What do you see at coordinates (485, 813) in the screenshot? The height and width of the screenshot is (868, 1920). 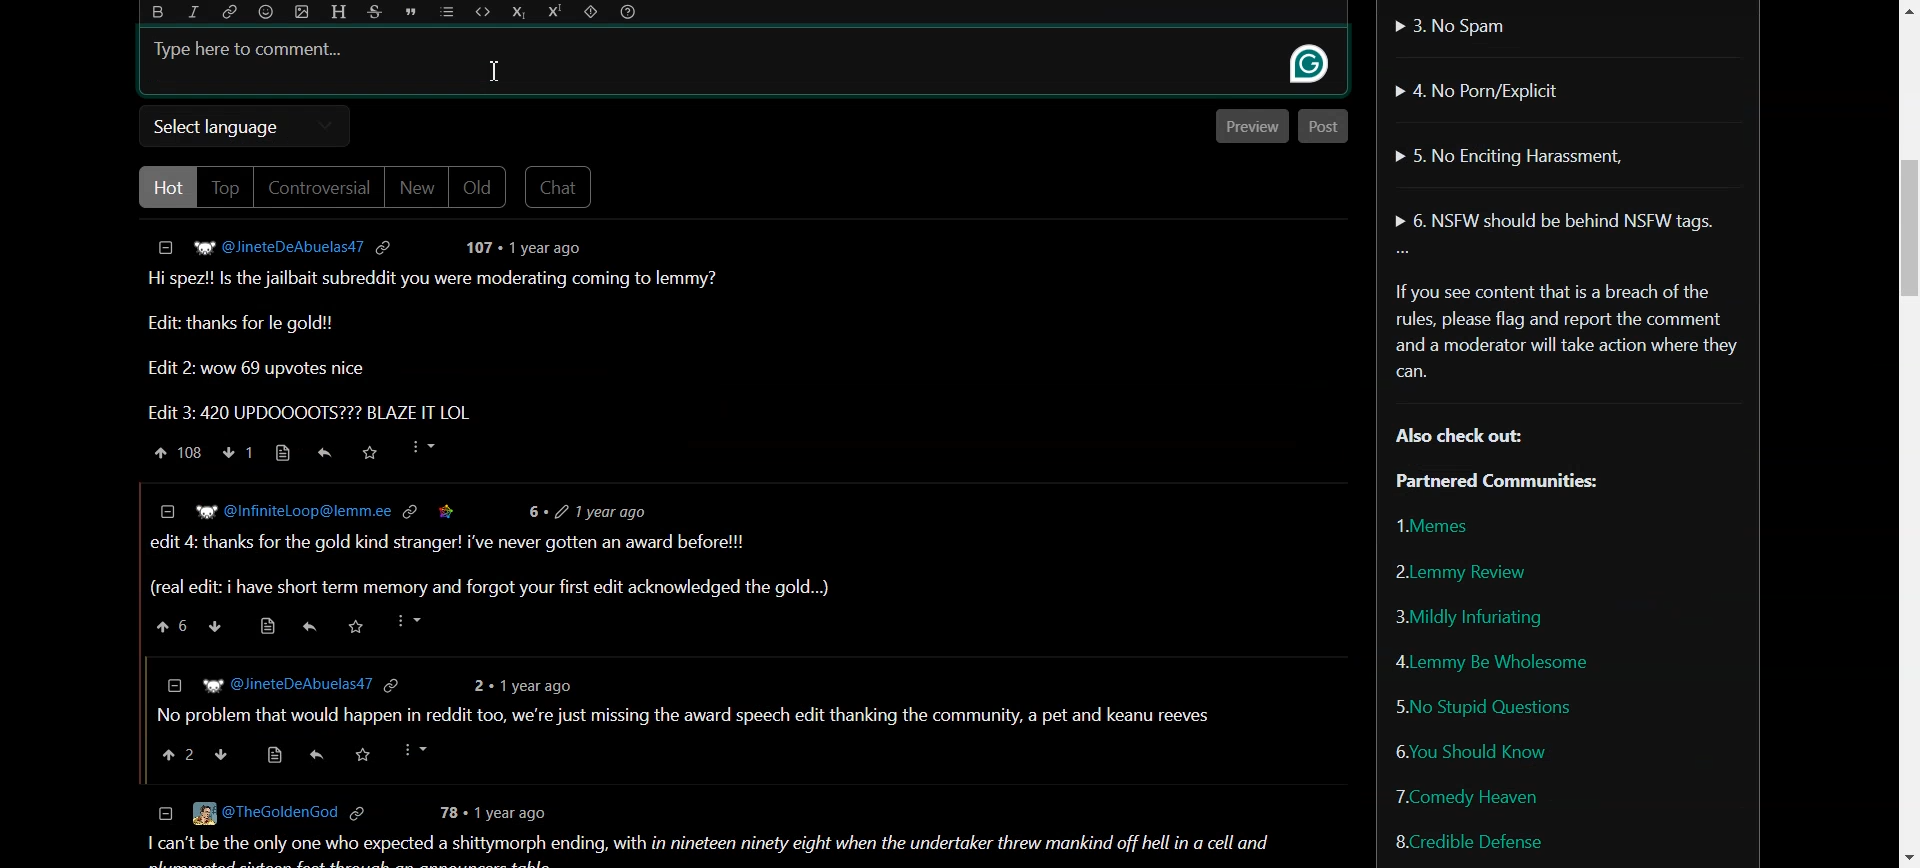 I see `78 + 1 year ago` at bounding box center [485, 813].